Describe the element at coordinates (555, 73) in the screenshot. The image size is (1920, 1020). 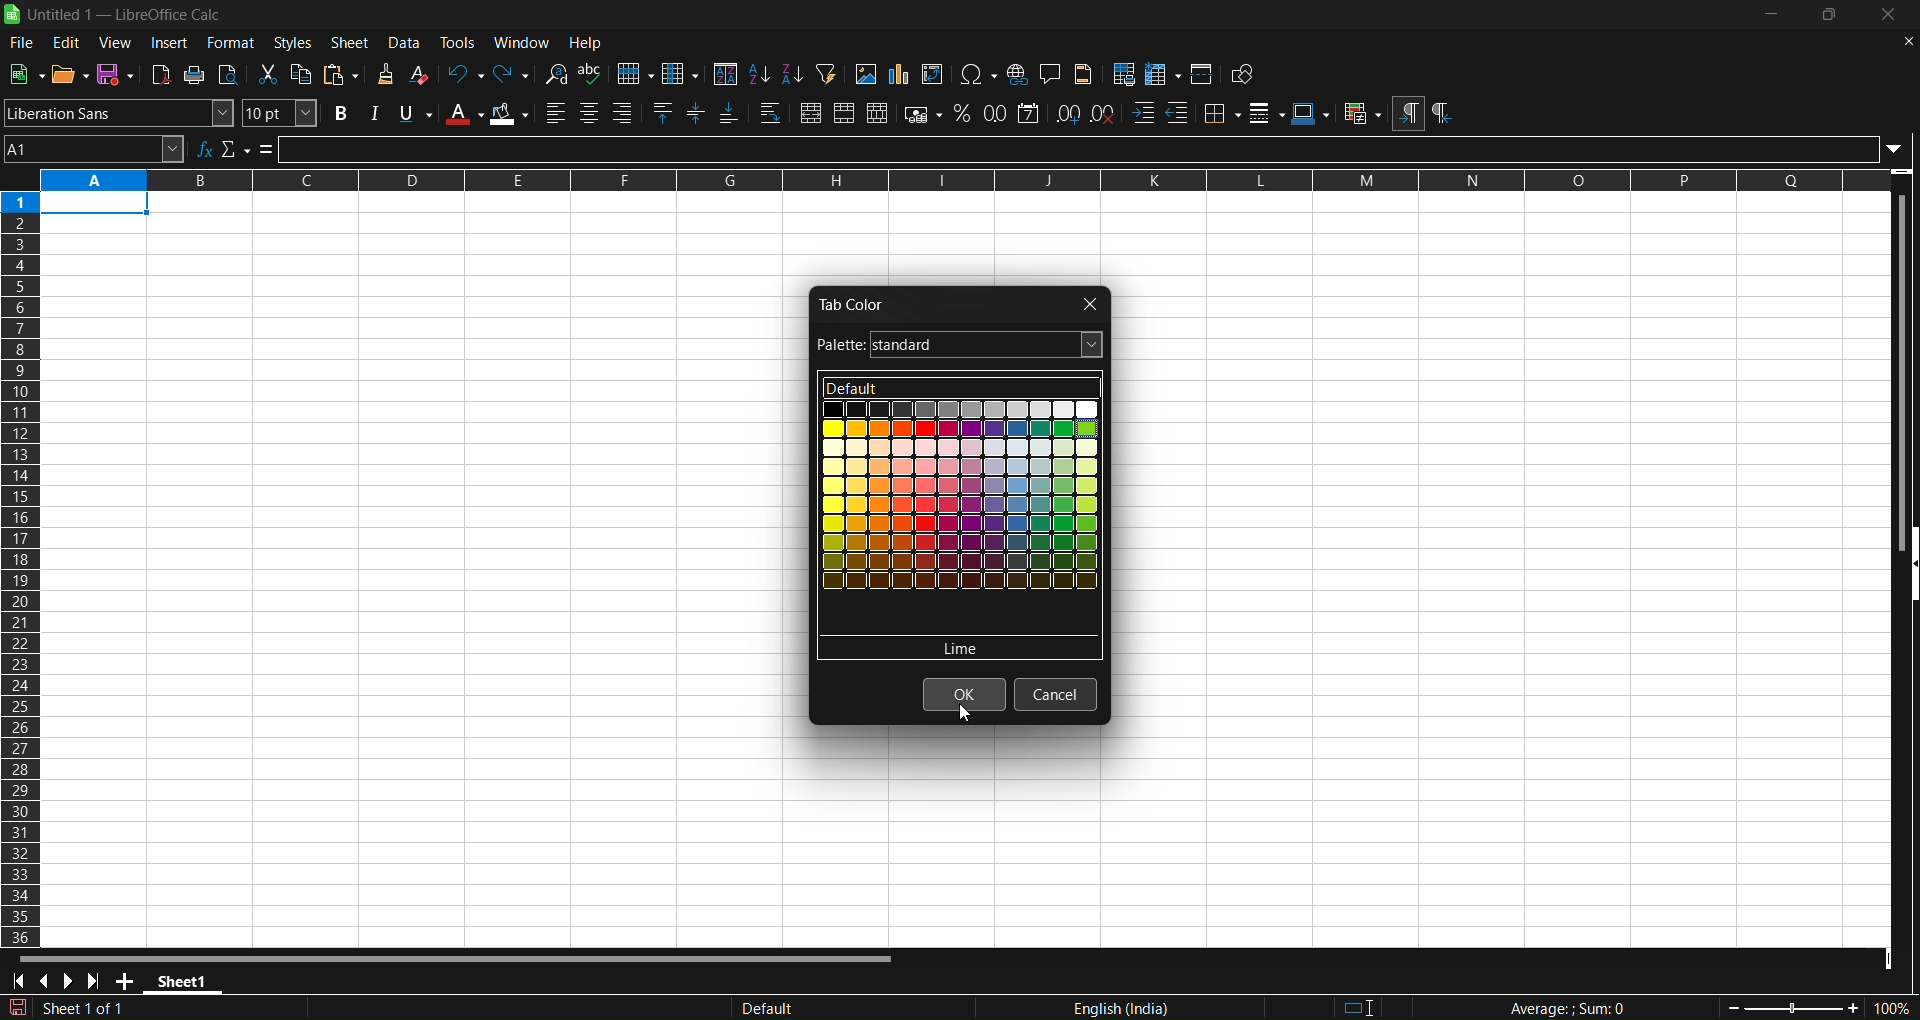
I see `find and replace` at that location.